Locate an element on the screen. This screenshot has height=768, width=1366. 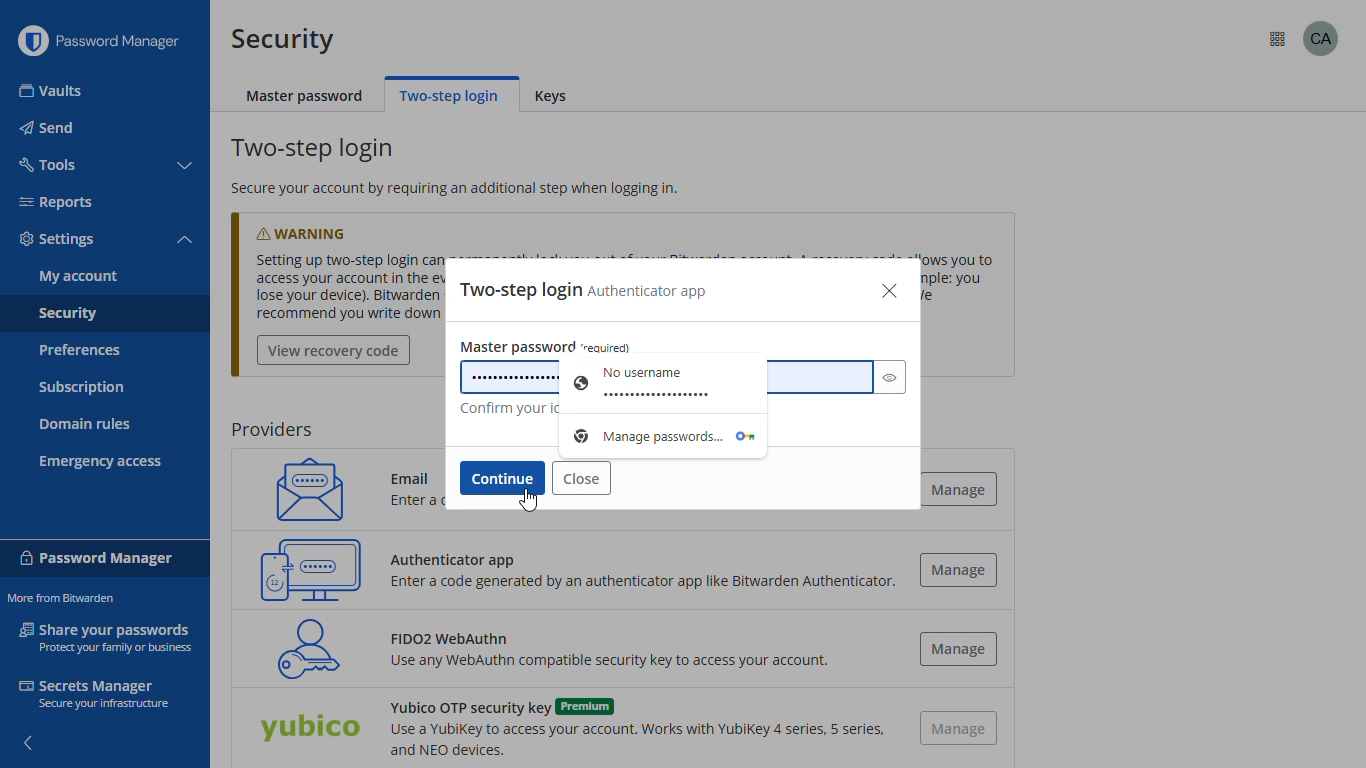
preferences is located at coordinates (78, 350).